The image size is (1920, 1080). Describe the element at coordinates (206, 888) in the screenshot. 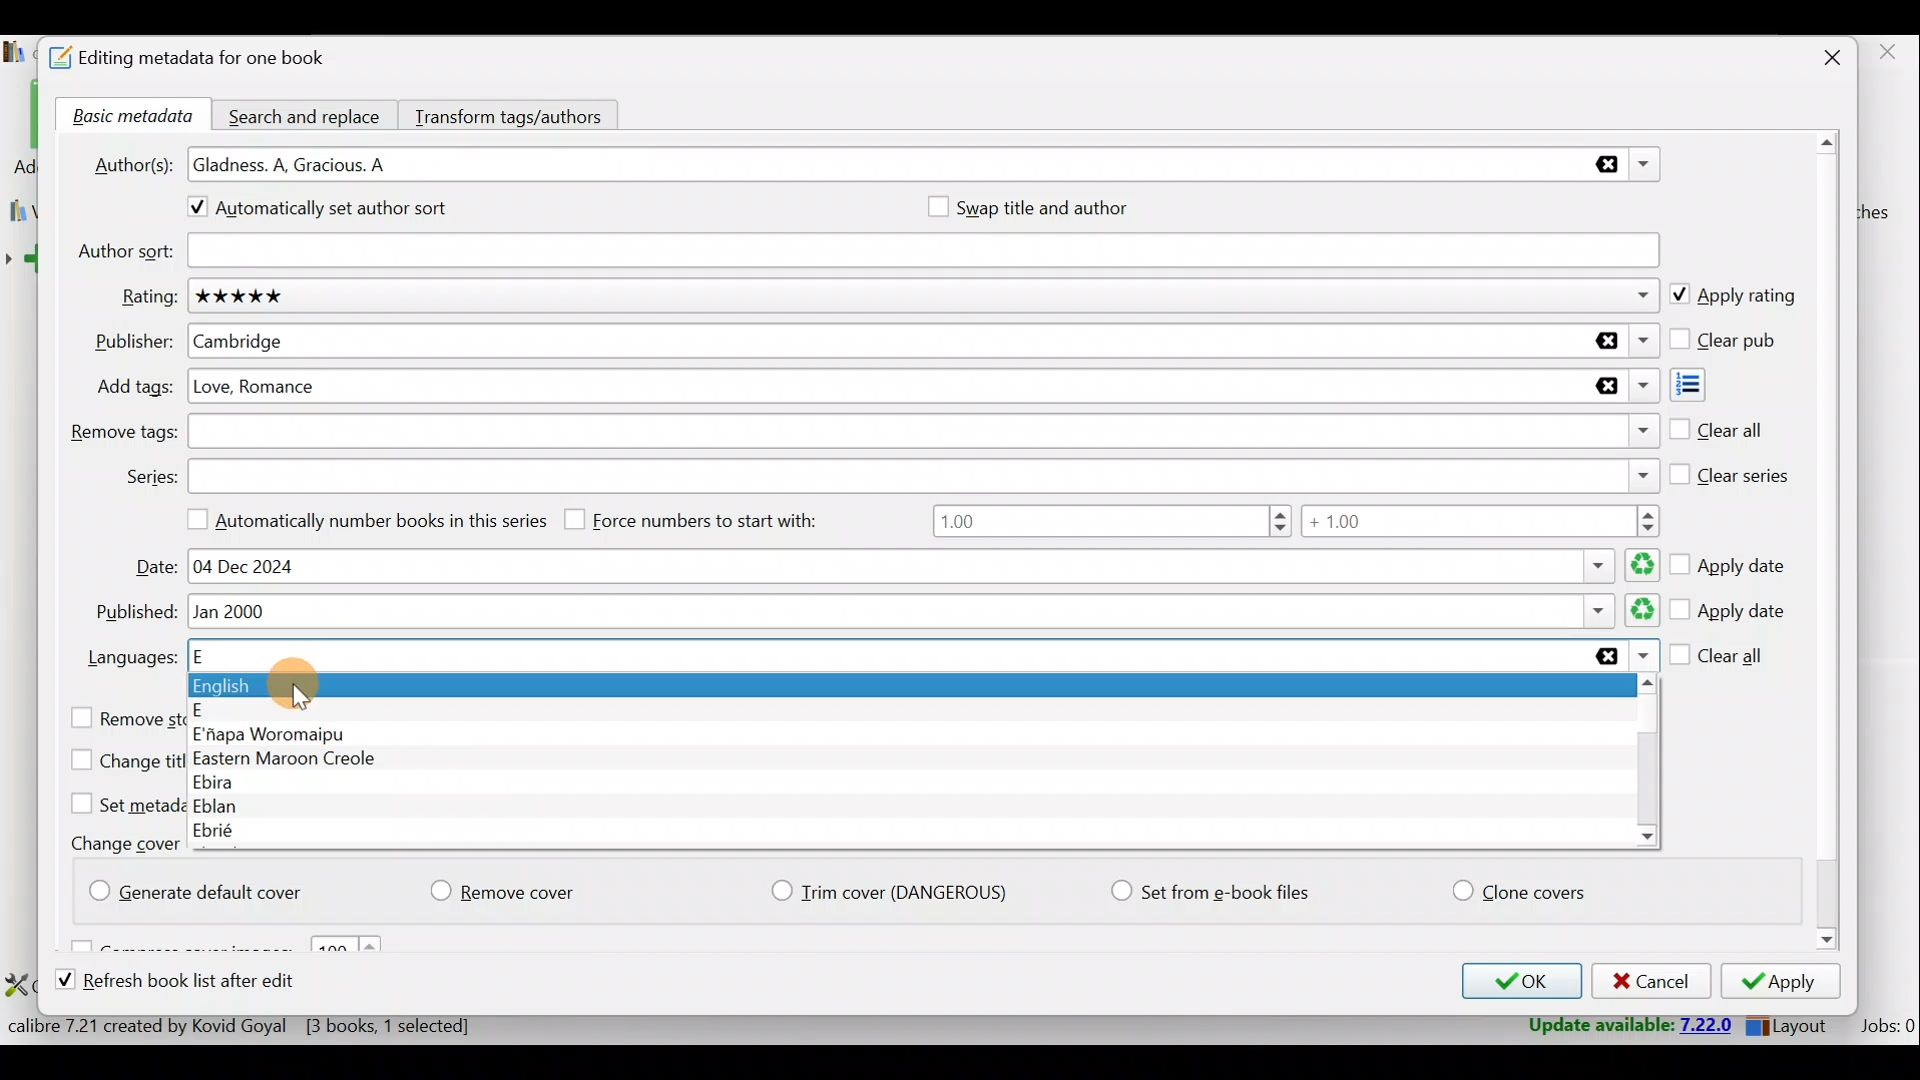

I see `Generate default cover` at that location.